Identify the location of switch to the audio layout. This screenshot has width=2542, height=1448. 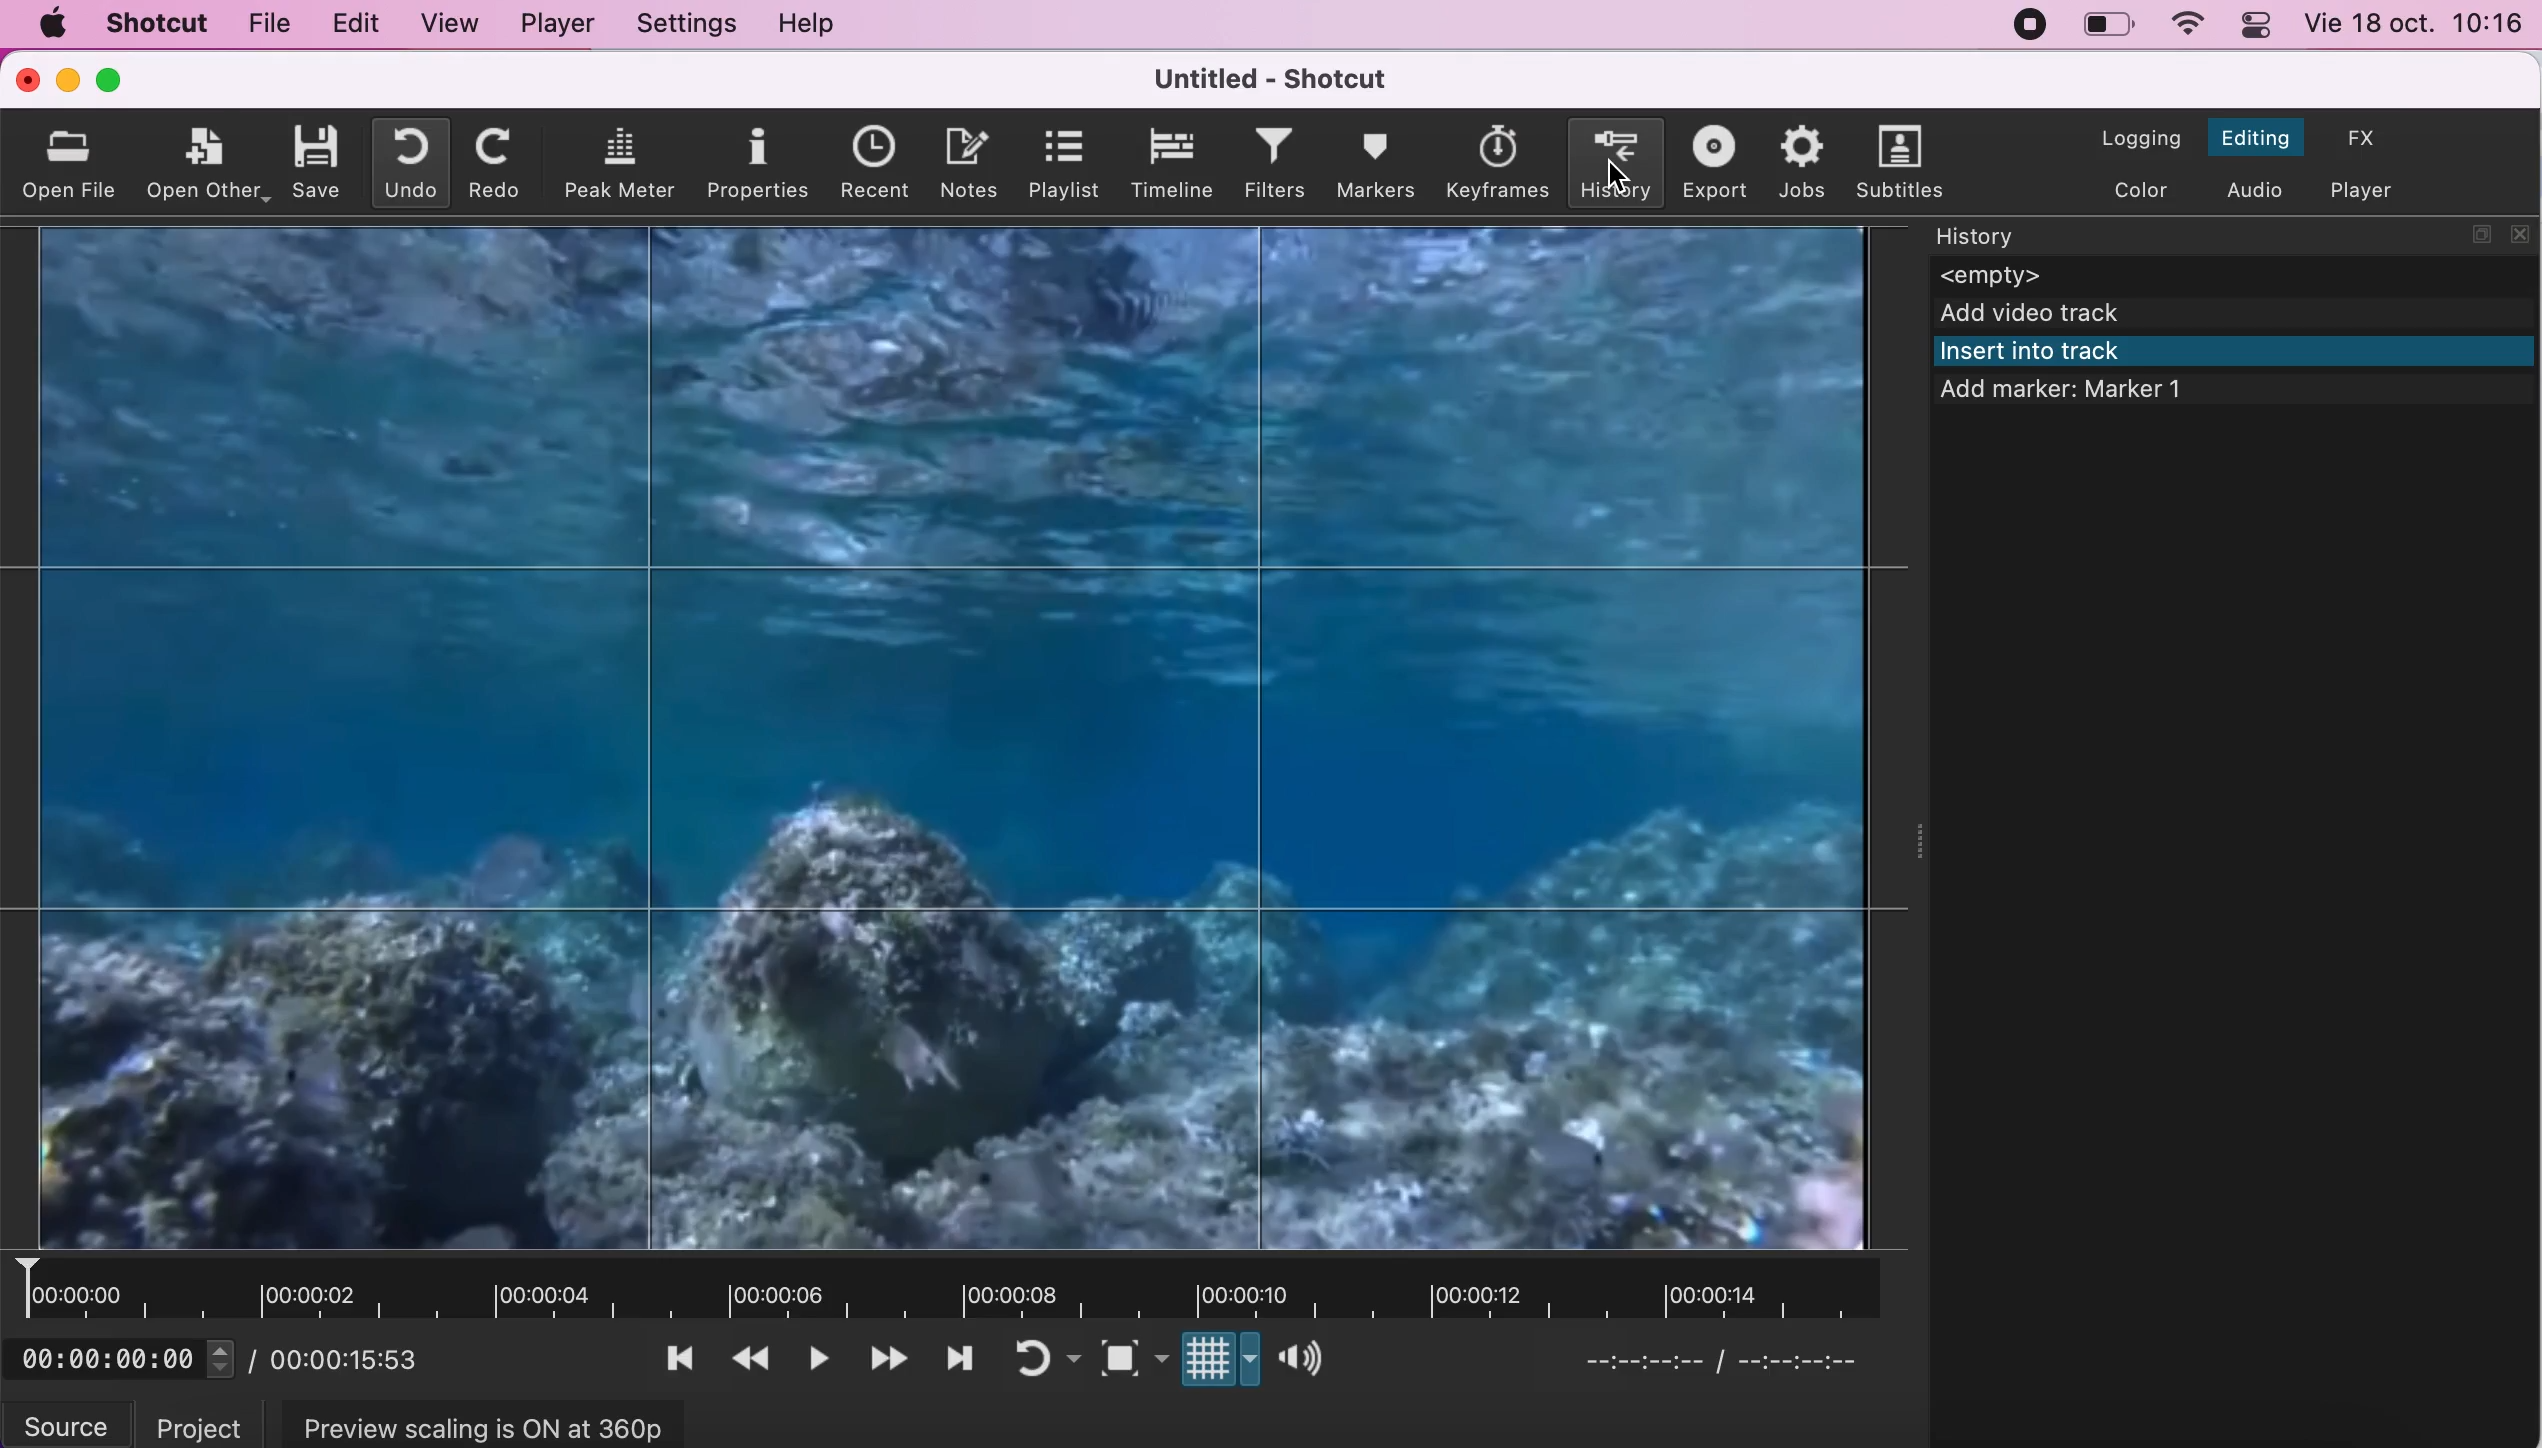
(2256, 188).